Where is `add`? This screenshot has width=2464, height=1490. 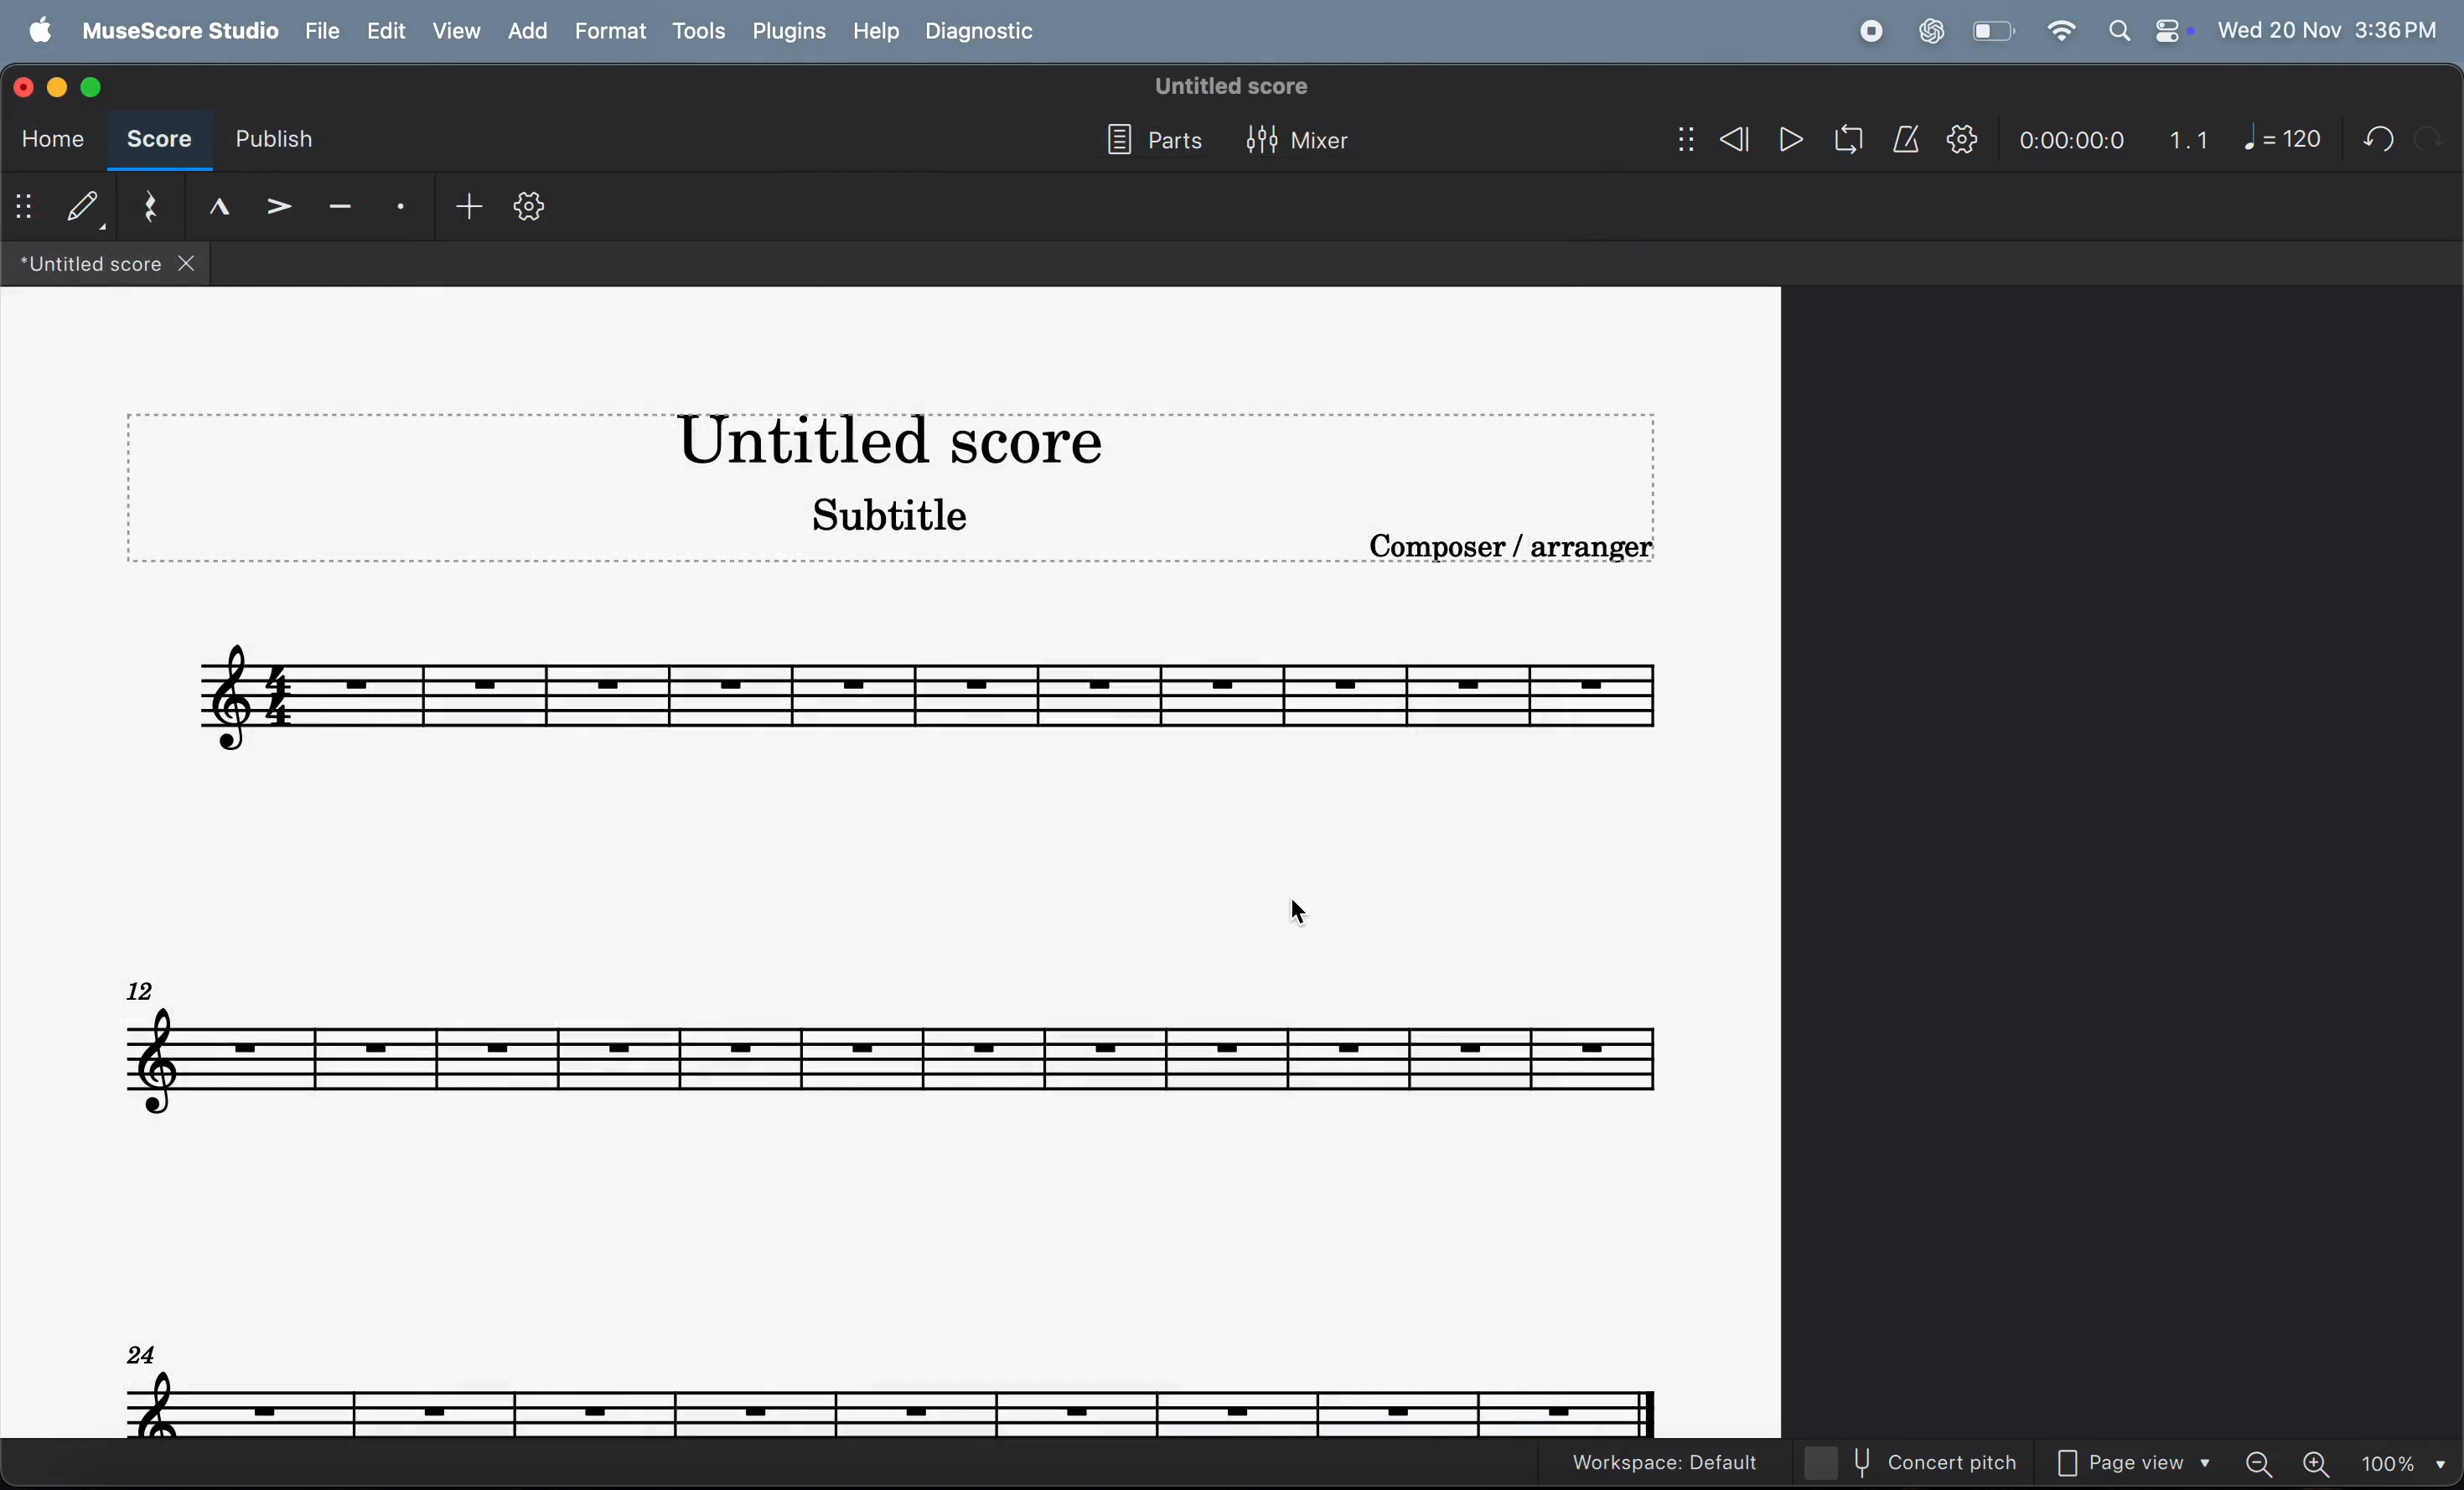 add is located at coordinates (535, 32).